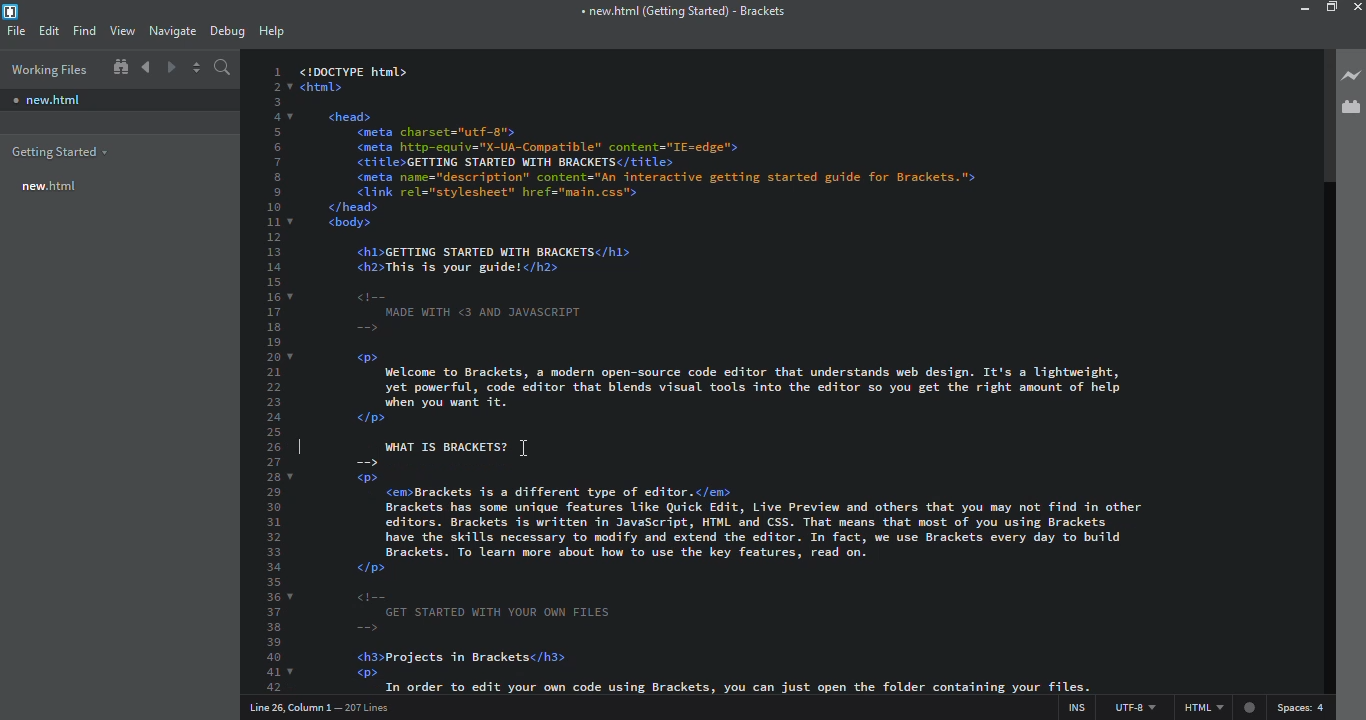 This screenshot has width=1366, height=720. Describe the element at coordinates (146, 67) in the screenshot. I see `navigate back` at that location.